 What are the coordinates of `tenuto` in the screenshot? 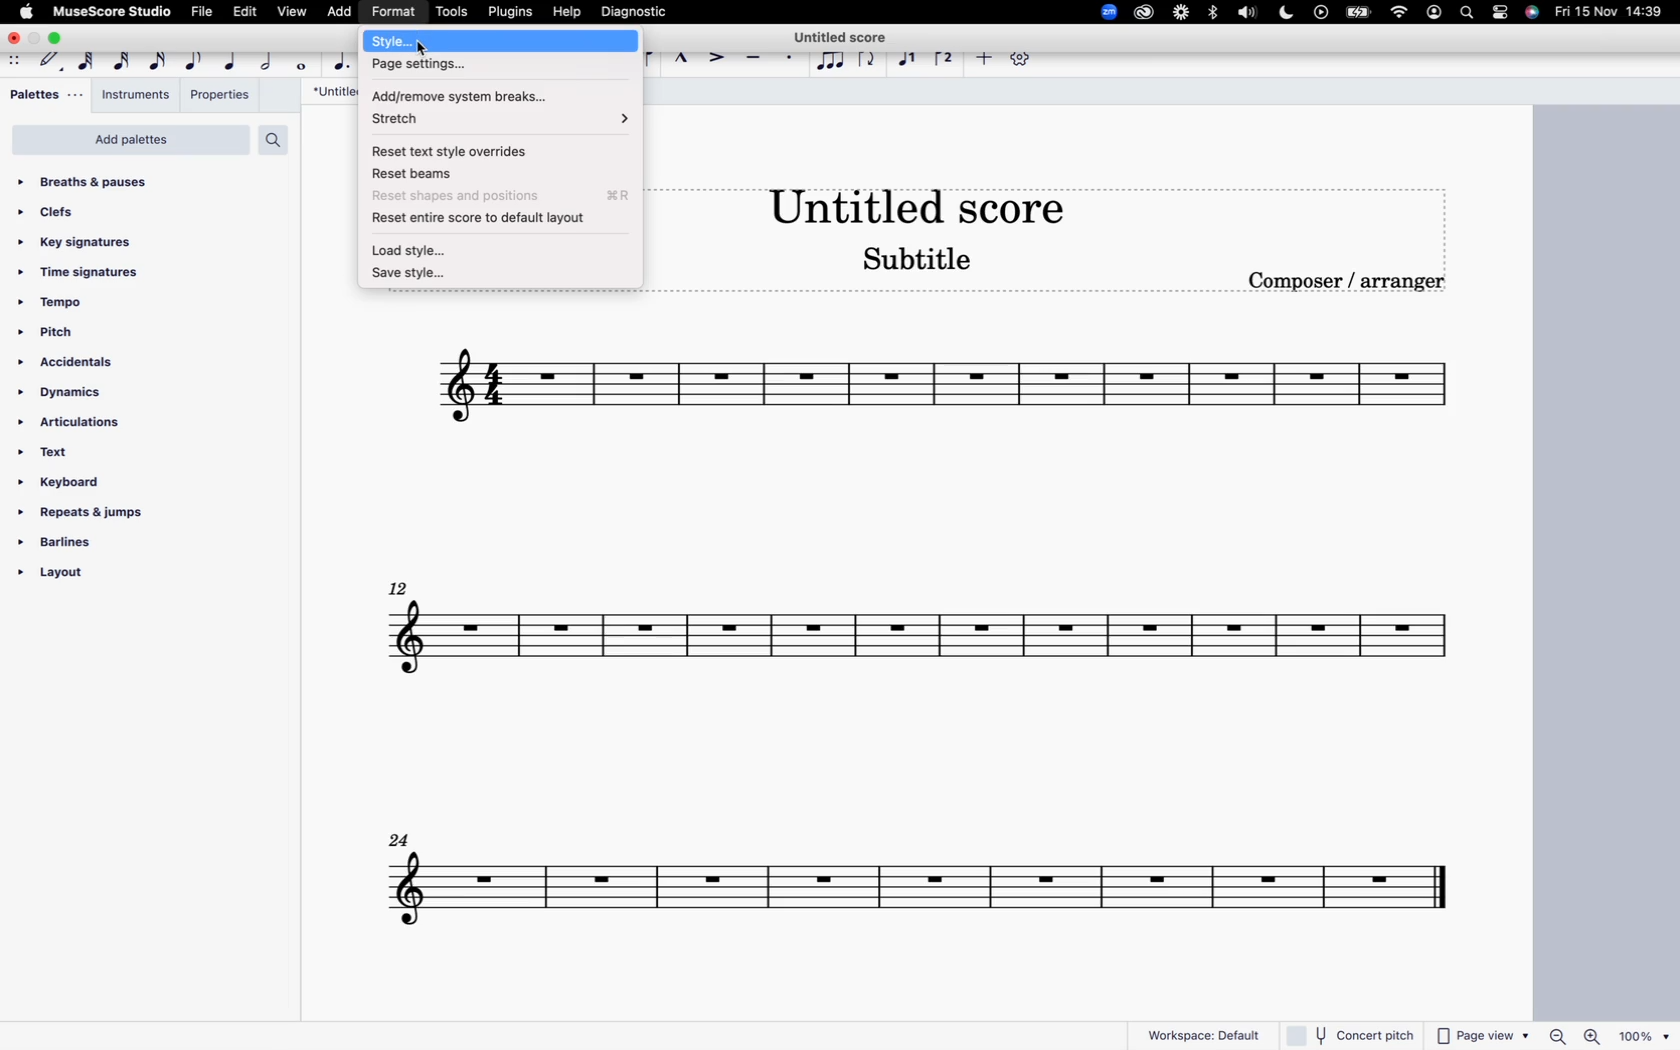 It's located at (758, 64).